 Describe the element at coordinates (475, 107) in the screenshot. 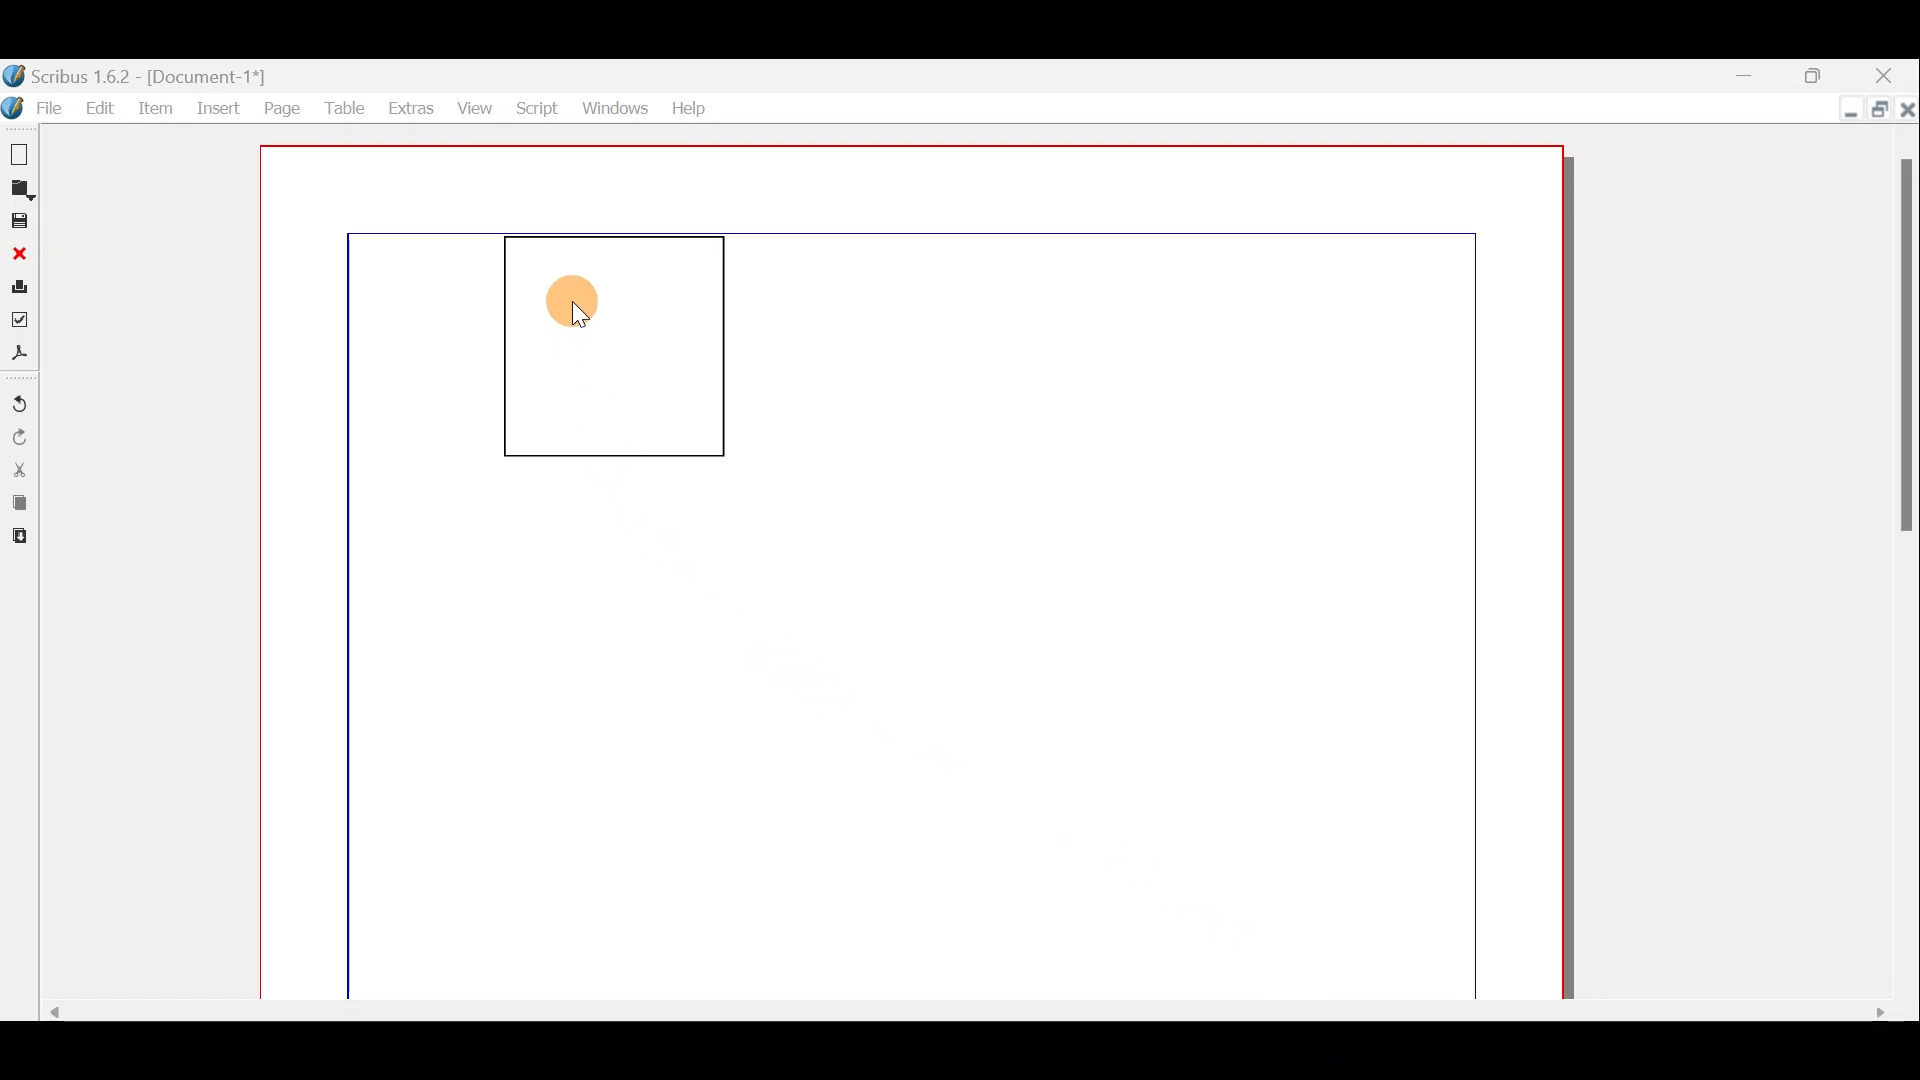

I see `View` at that location.